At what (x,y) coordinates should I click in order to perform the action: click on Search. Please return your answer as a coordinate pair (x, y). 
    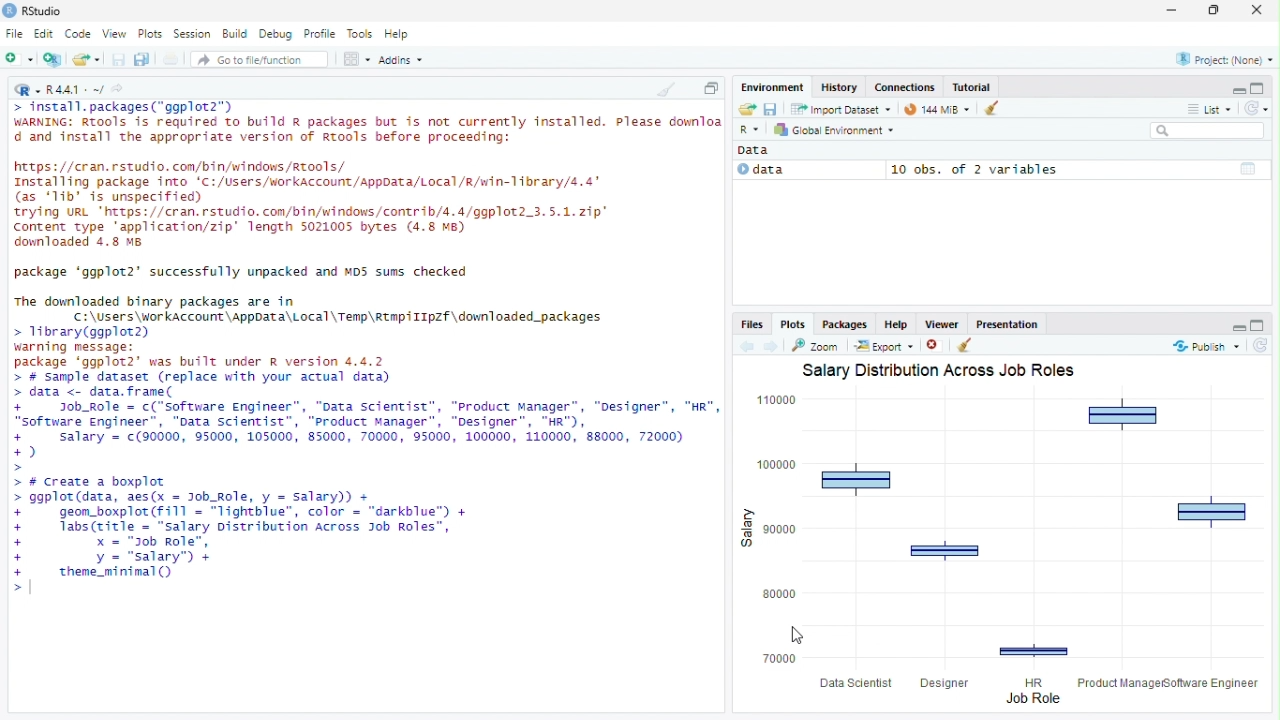
    Looking at the image, I should click on (1208, 130).